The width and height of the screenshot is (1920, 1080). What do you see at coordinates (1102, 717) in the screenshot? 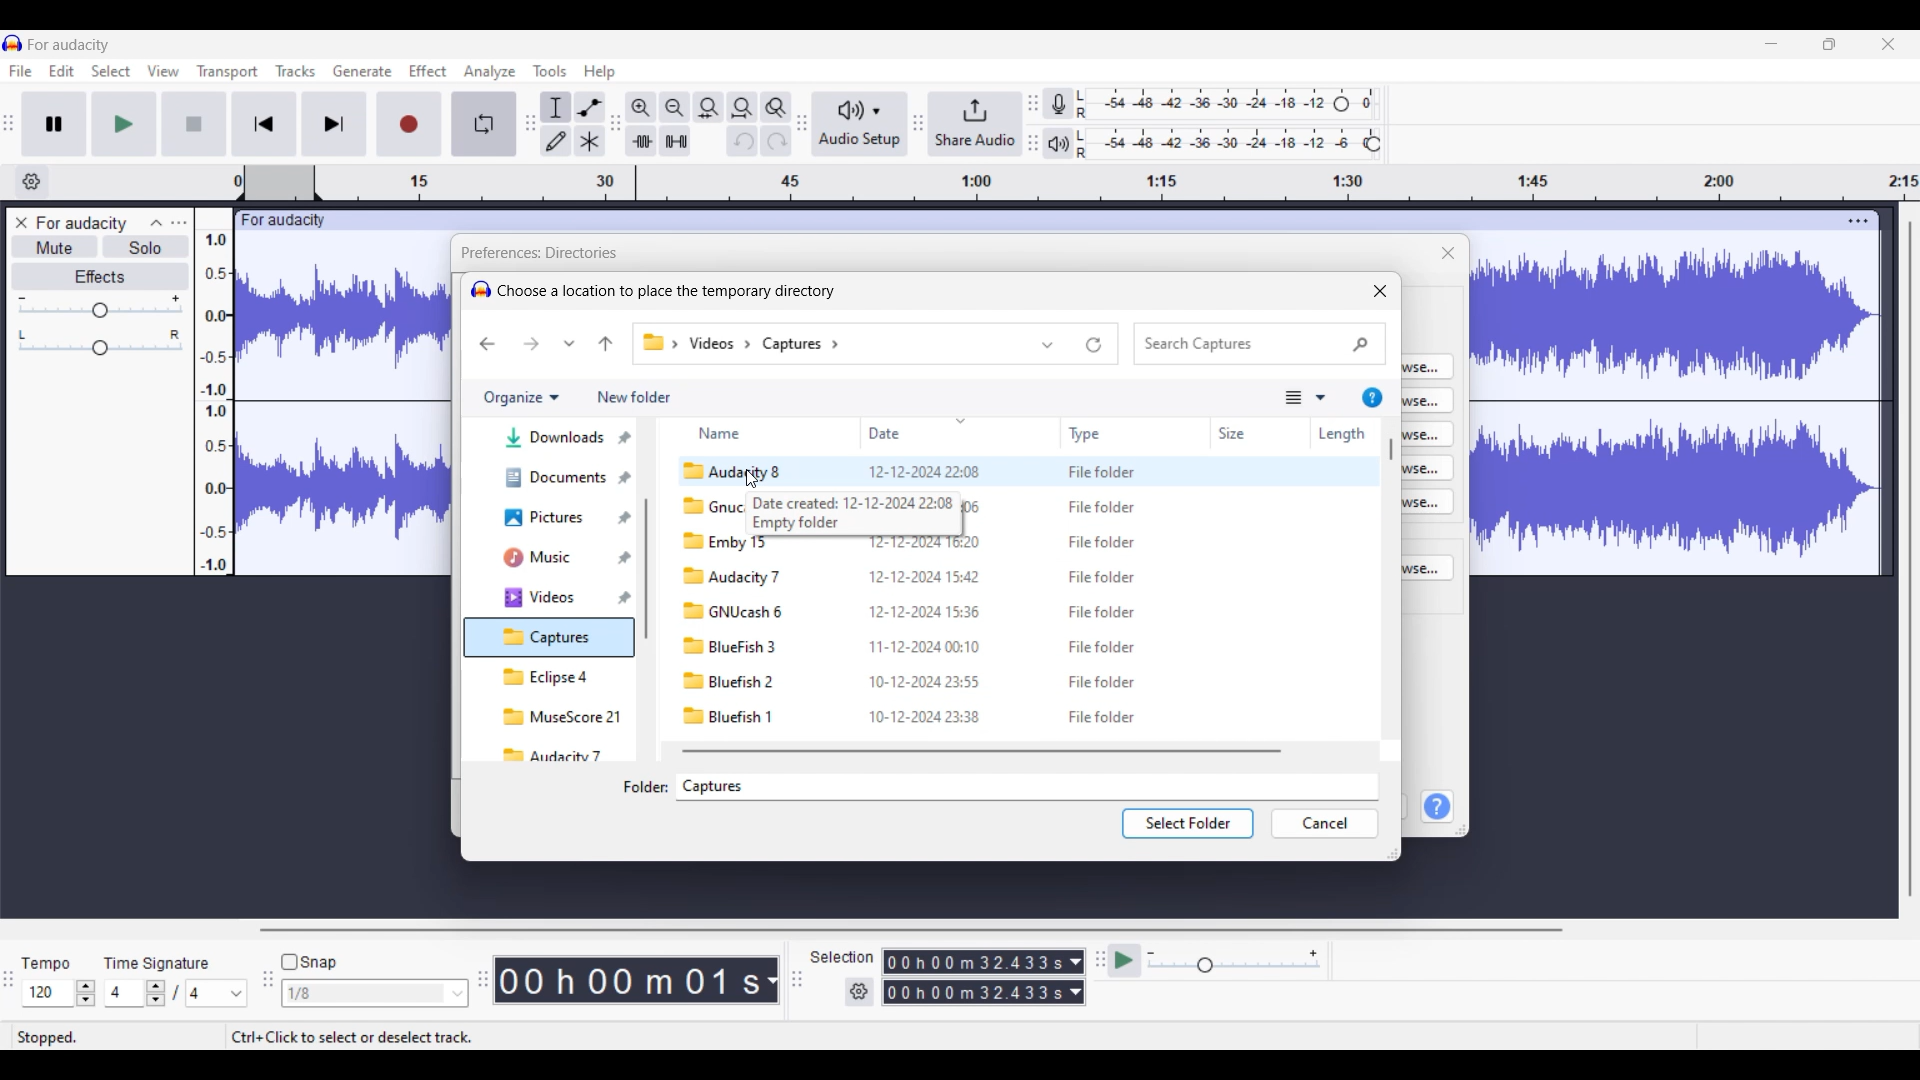
I see `file folder` at bounding box center [1102, 717].